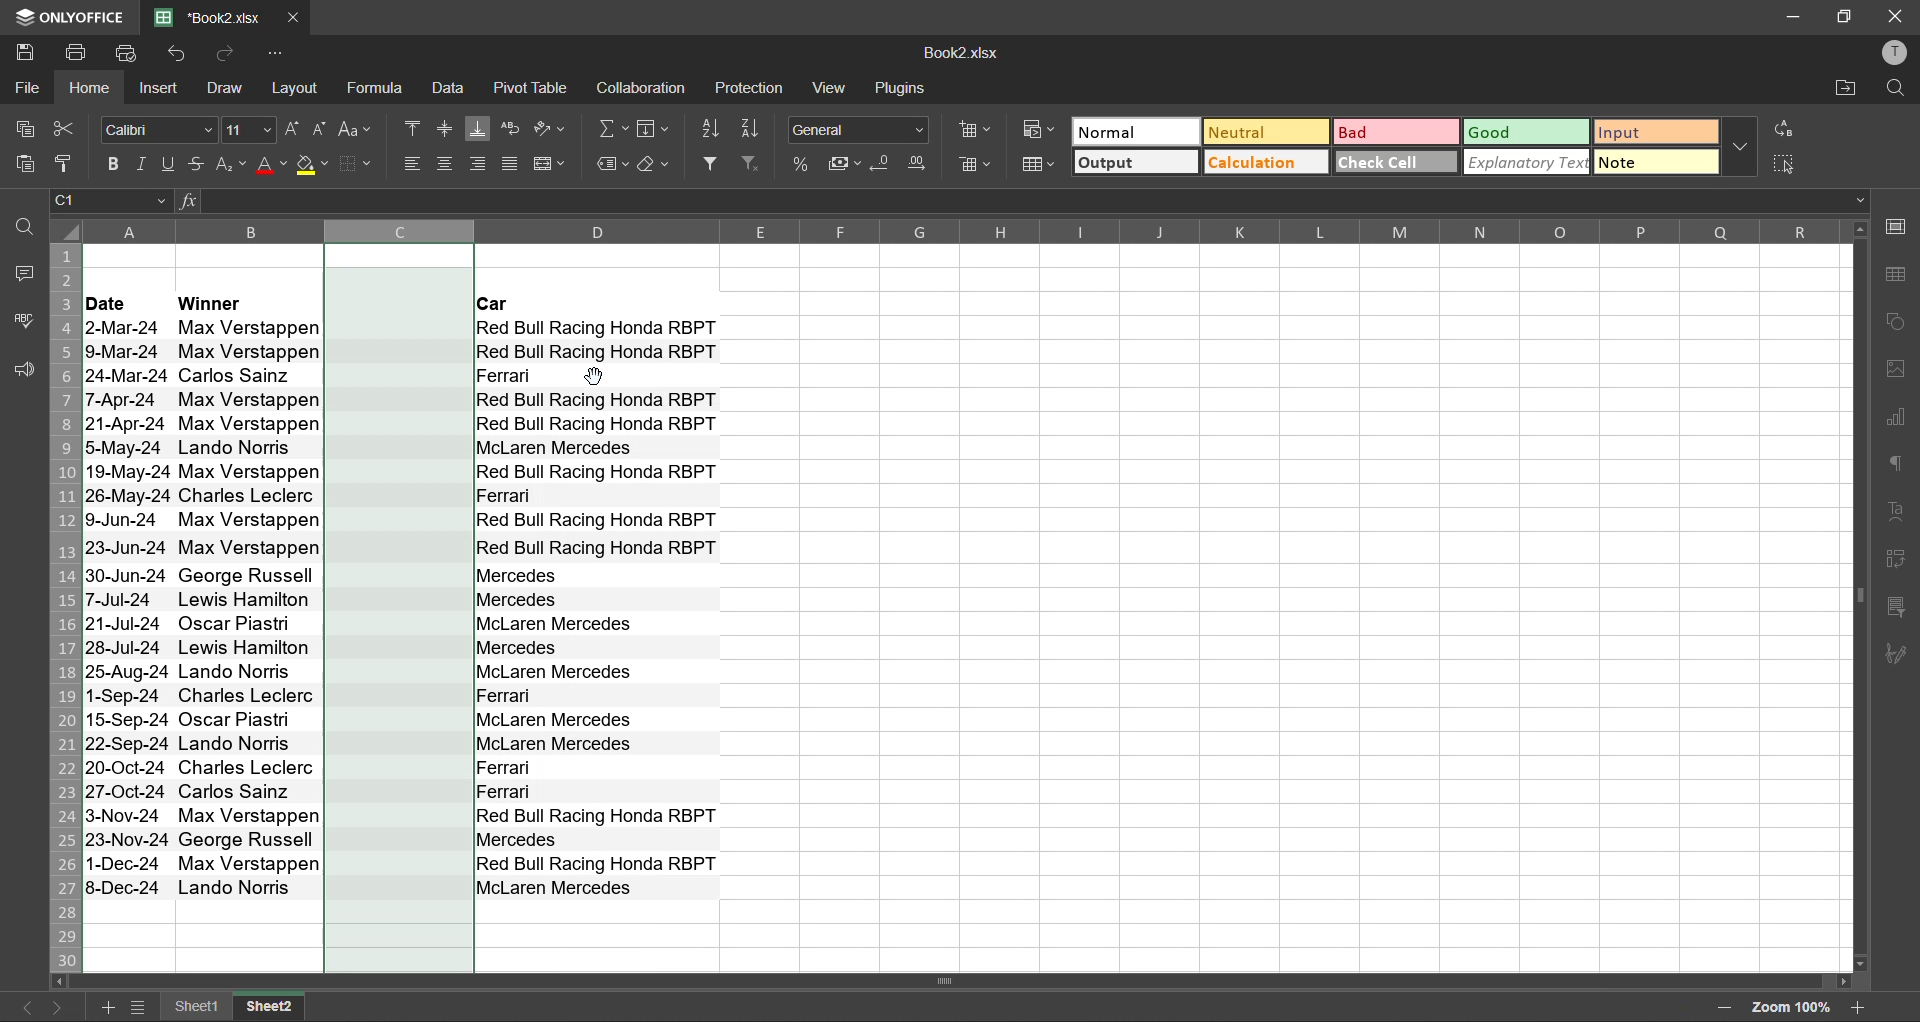 The image size is (1920, 1022). I want to click on select all, so click(1785, 166).